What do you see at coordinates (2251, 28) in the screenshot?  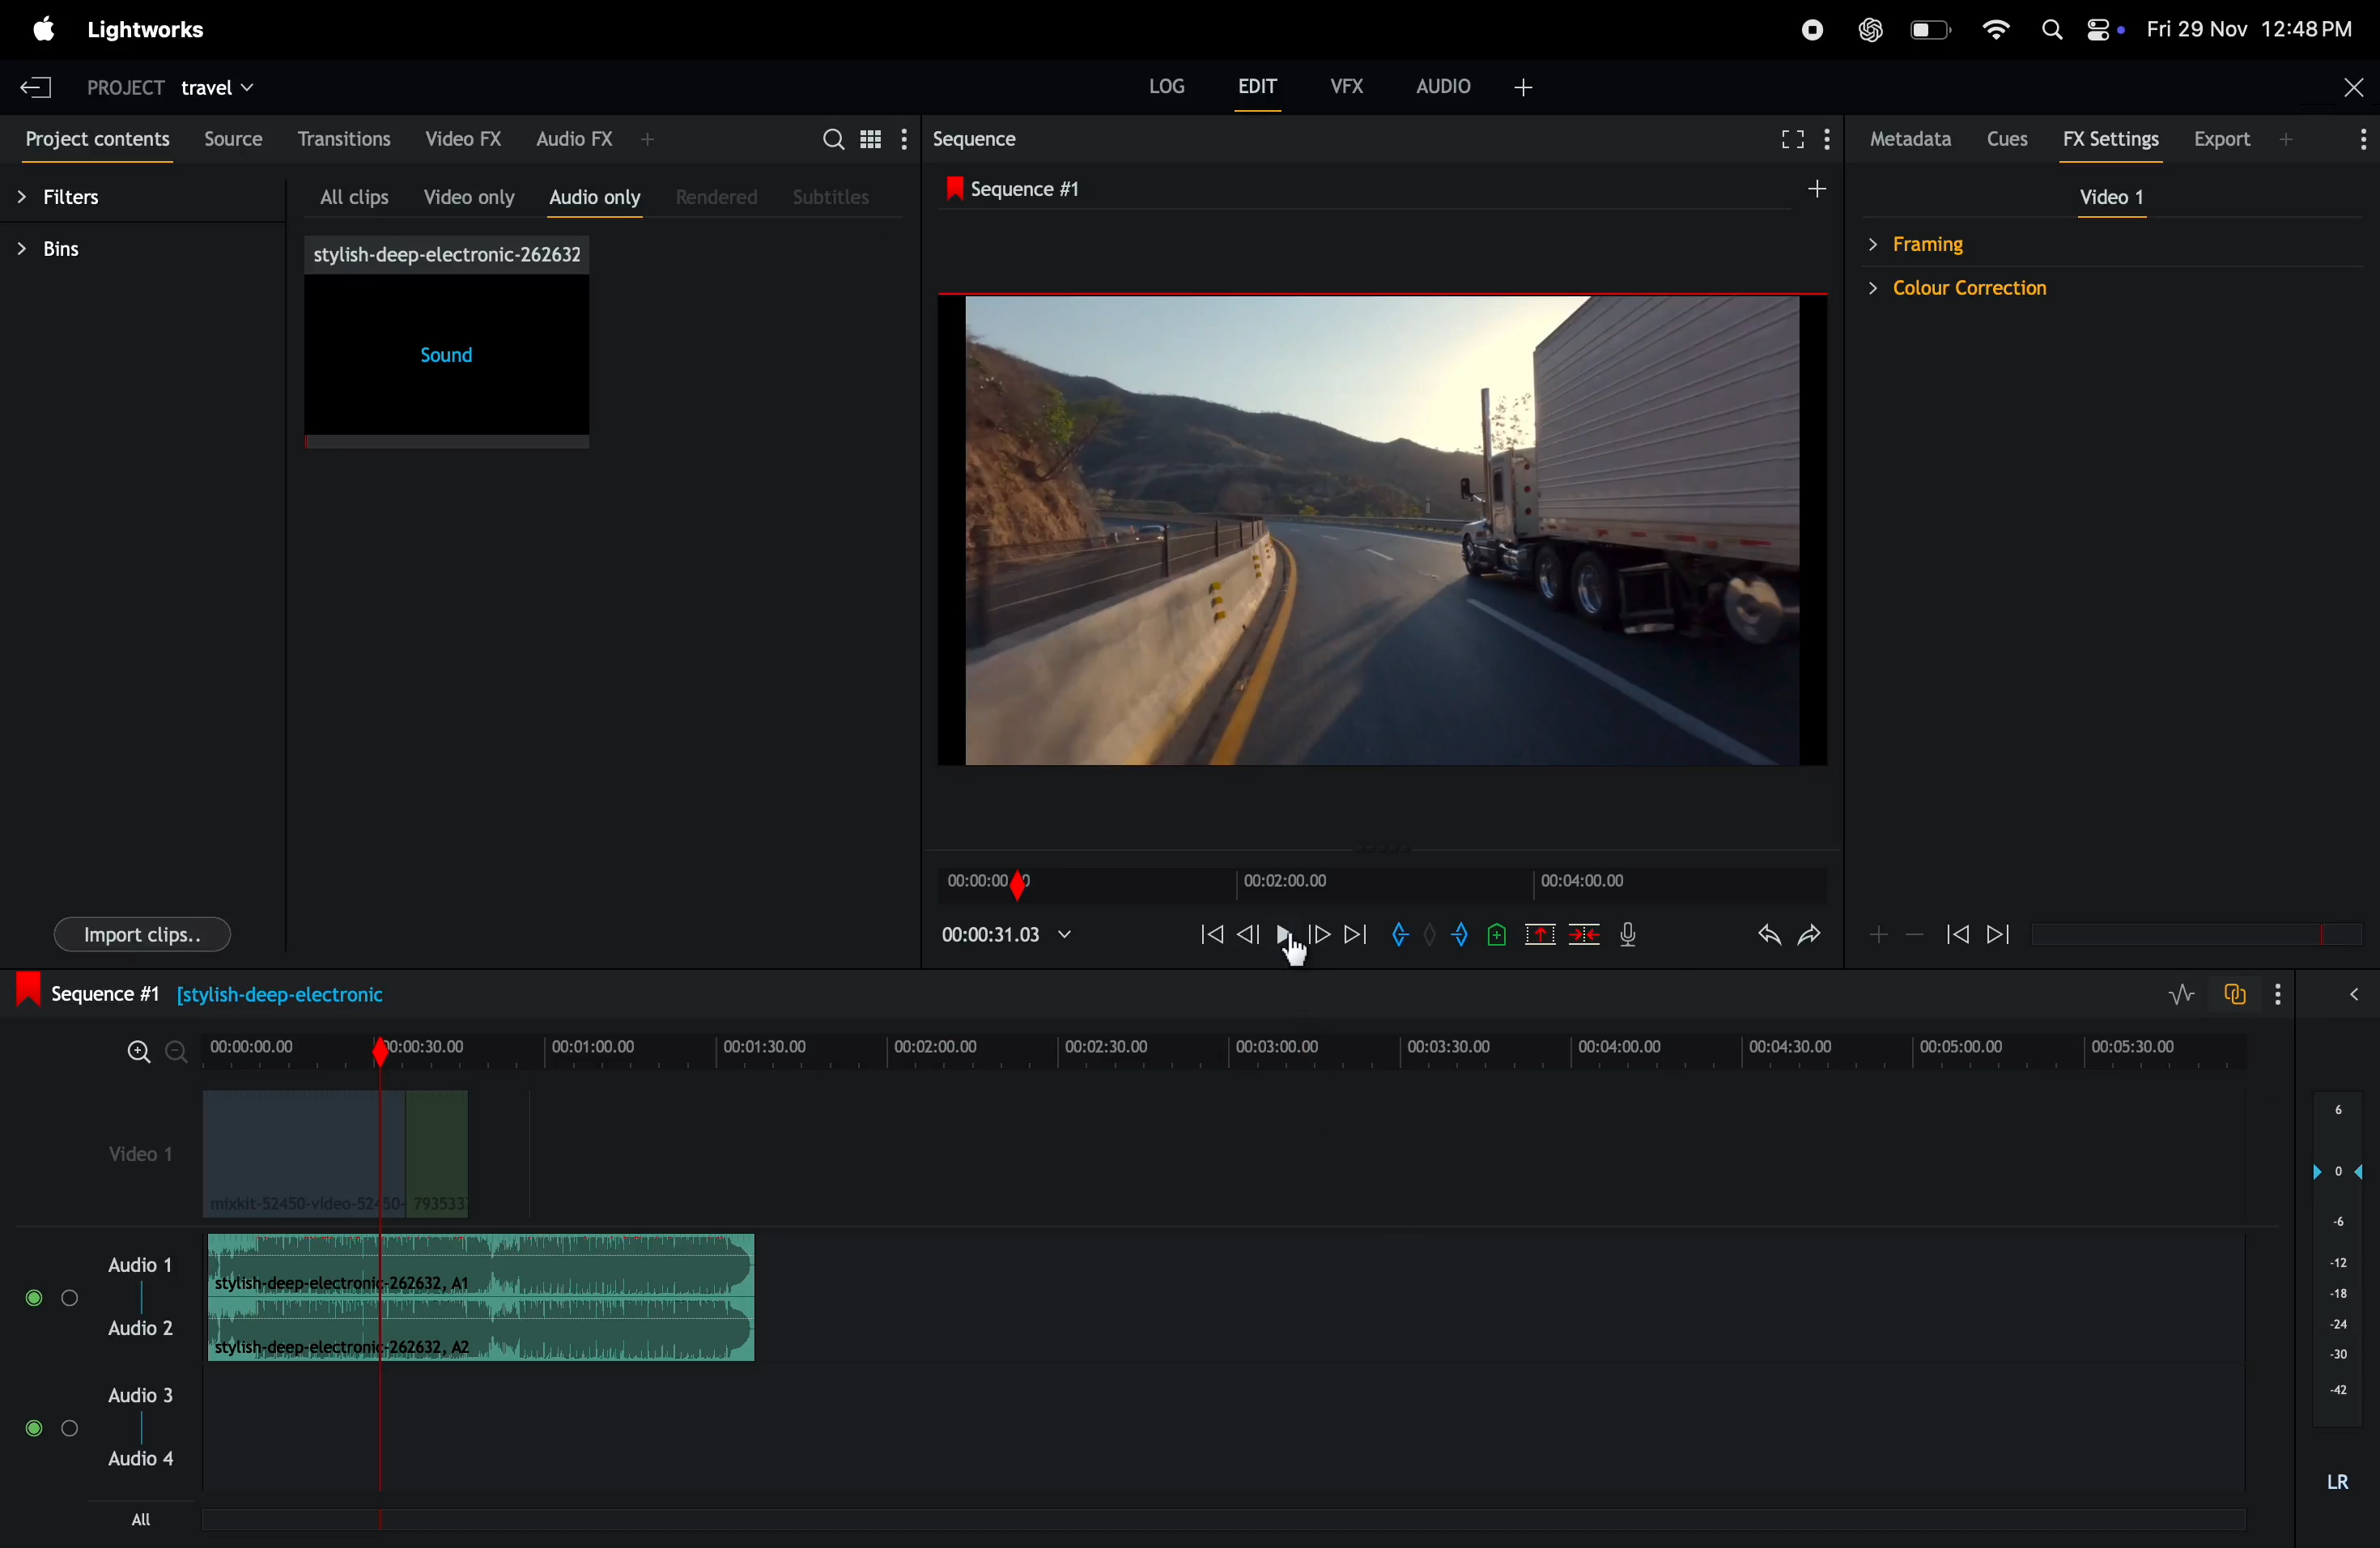 I see `date and time` at bounding box center [2251, 28].